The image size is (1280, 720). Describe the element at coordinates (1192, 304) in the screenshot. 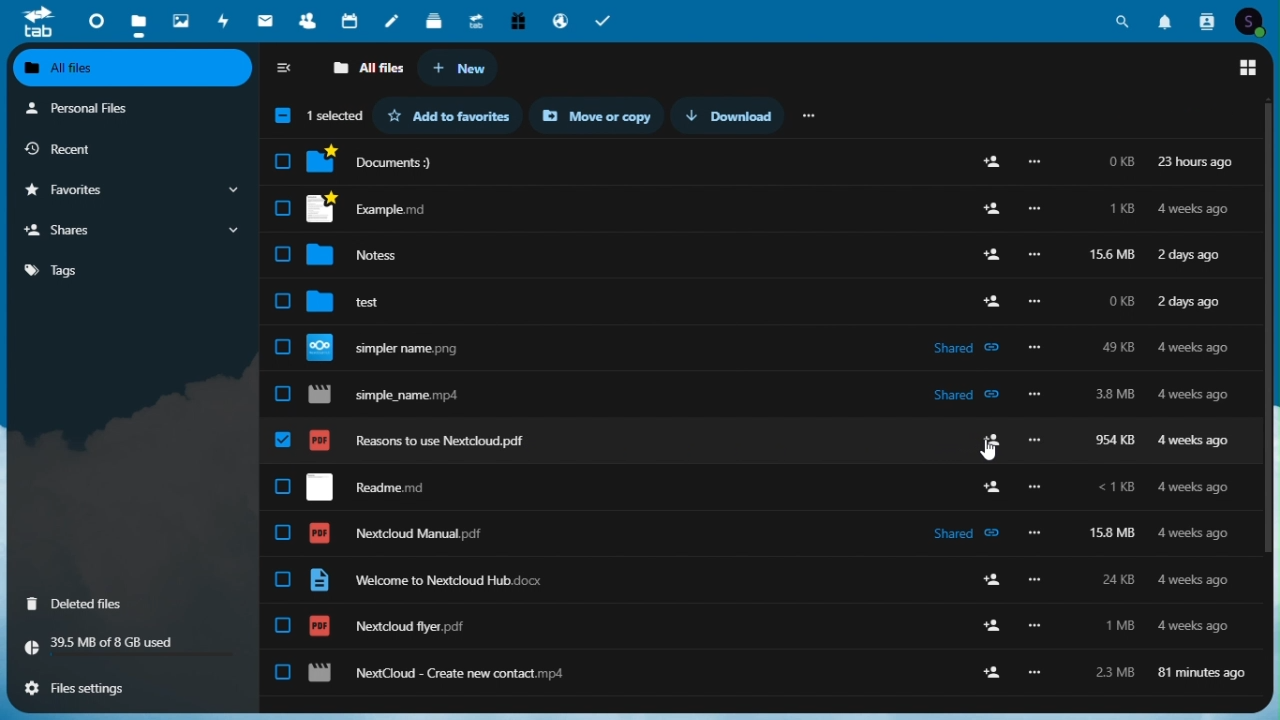

I see `2 days ago` at that location.